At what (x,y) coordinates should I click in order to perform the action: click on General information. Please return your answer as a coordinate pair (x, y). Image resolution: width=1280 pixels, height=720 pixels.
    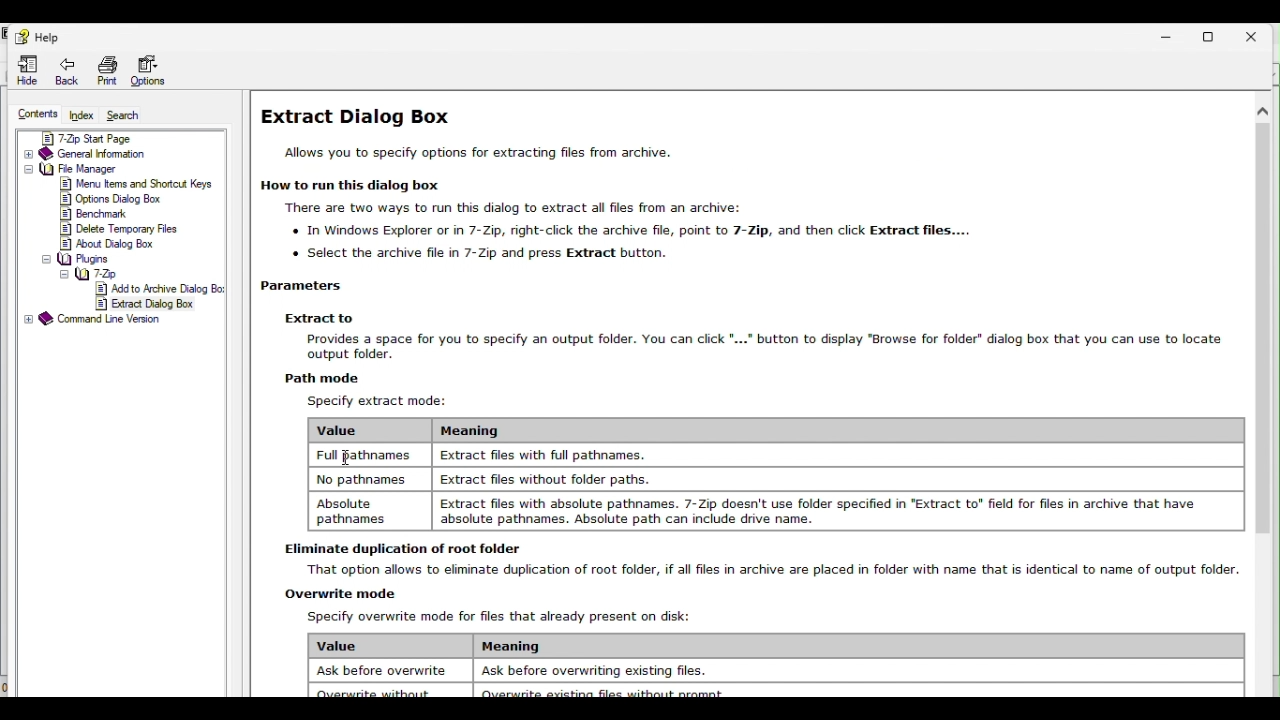
    Looking at the image, I should click on (121, 153).